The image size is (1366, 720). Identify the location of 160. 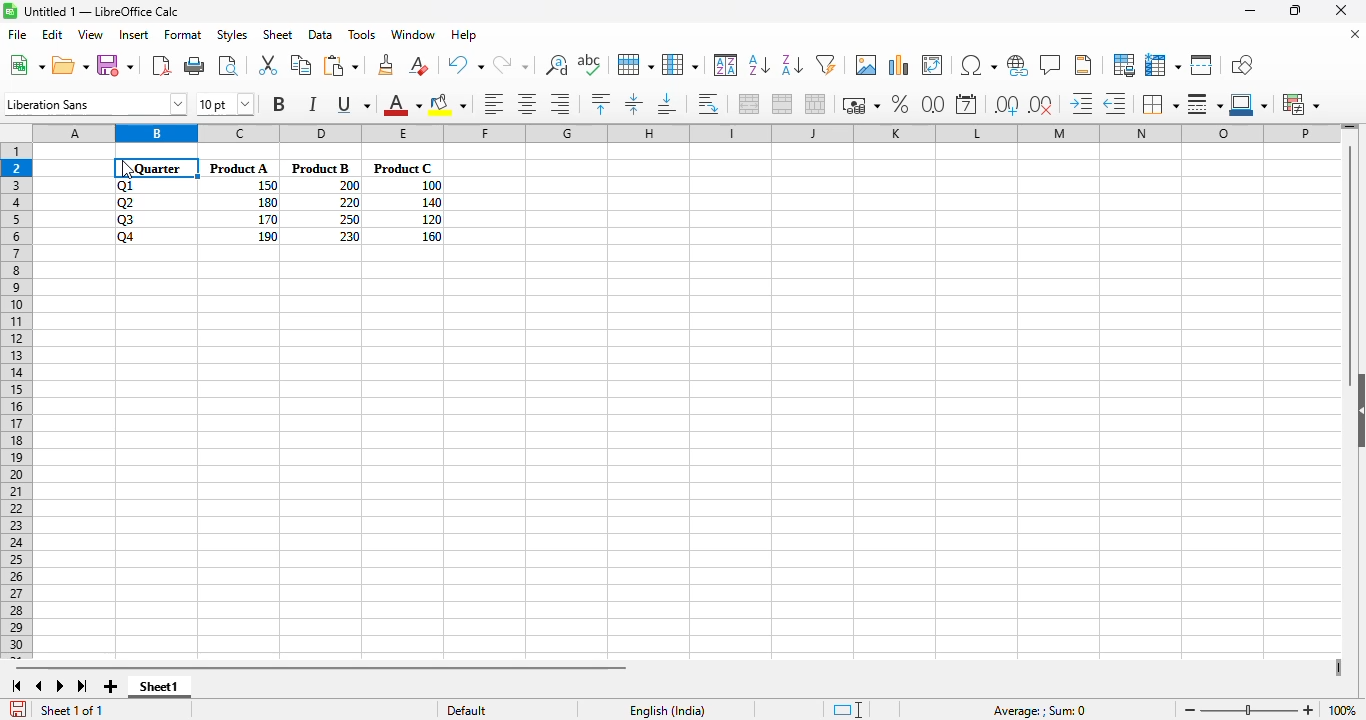
(430, 236).